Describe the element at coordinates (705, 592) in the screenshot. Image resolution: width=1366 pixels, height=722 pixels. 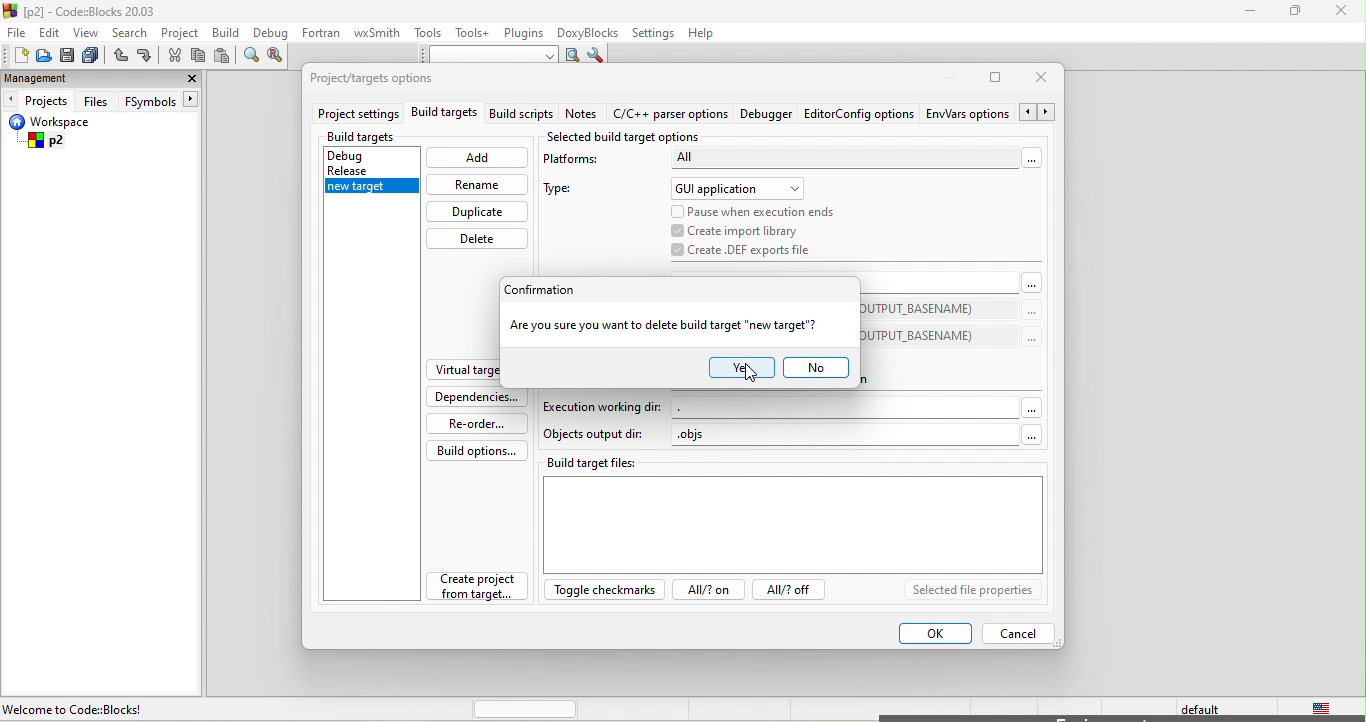
I see `all?on` at that location.